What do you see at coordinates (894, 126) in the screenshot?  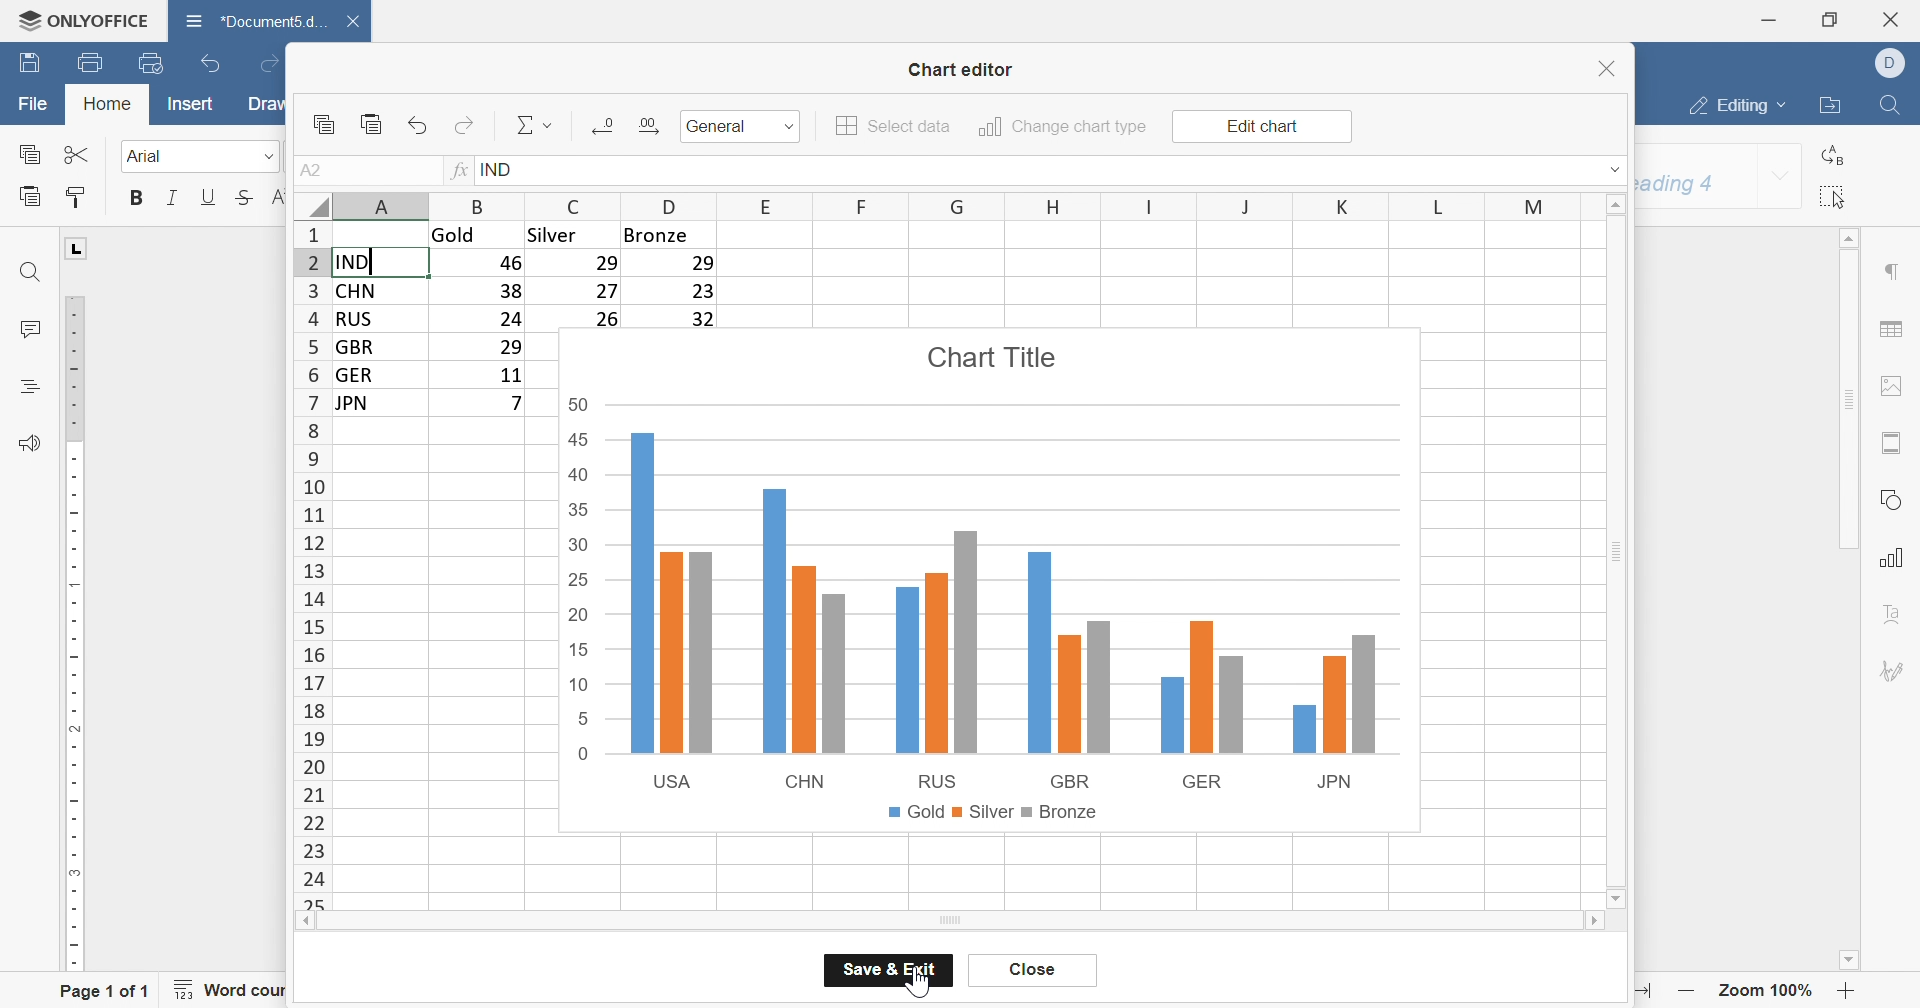 I see `select data` at bounding box center [894, 126].